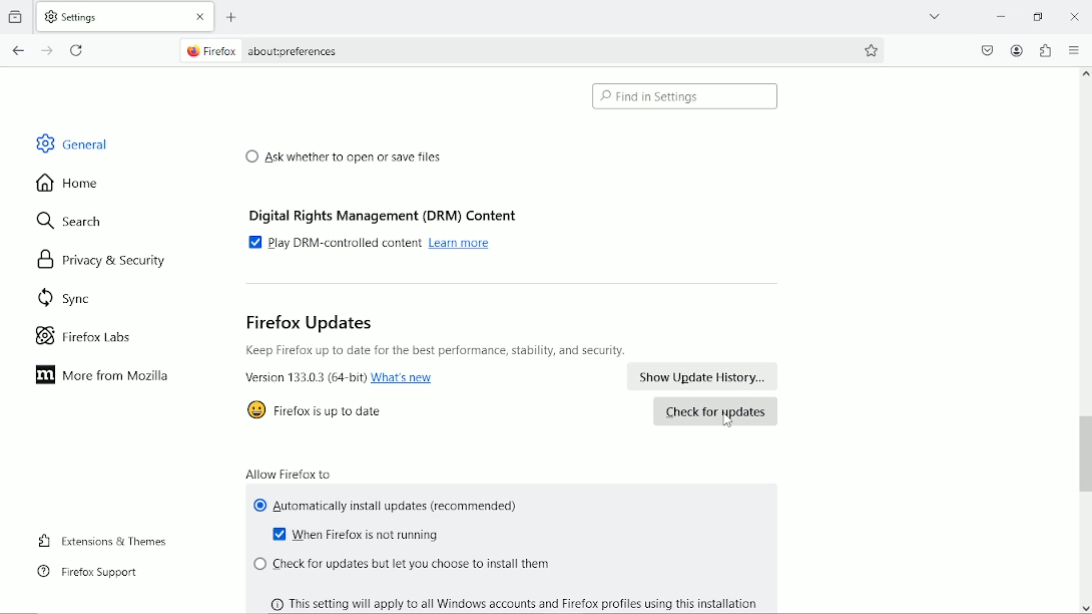 The height and width of the screenshot is (614, 1092). I want to click on Close, so click(201, 16).